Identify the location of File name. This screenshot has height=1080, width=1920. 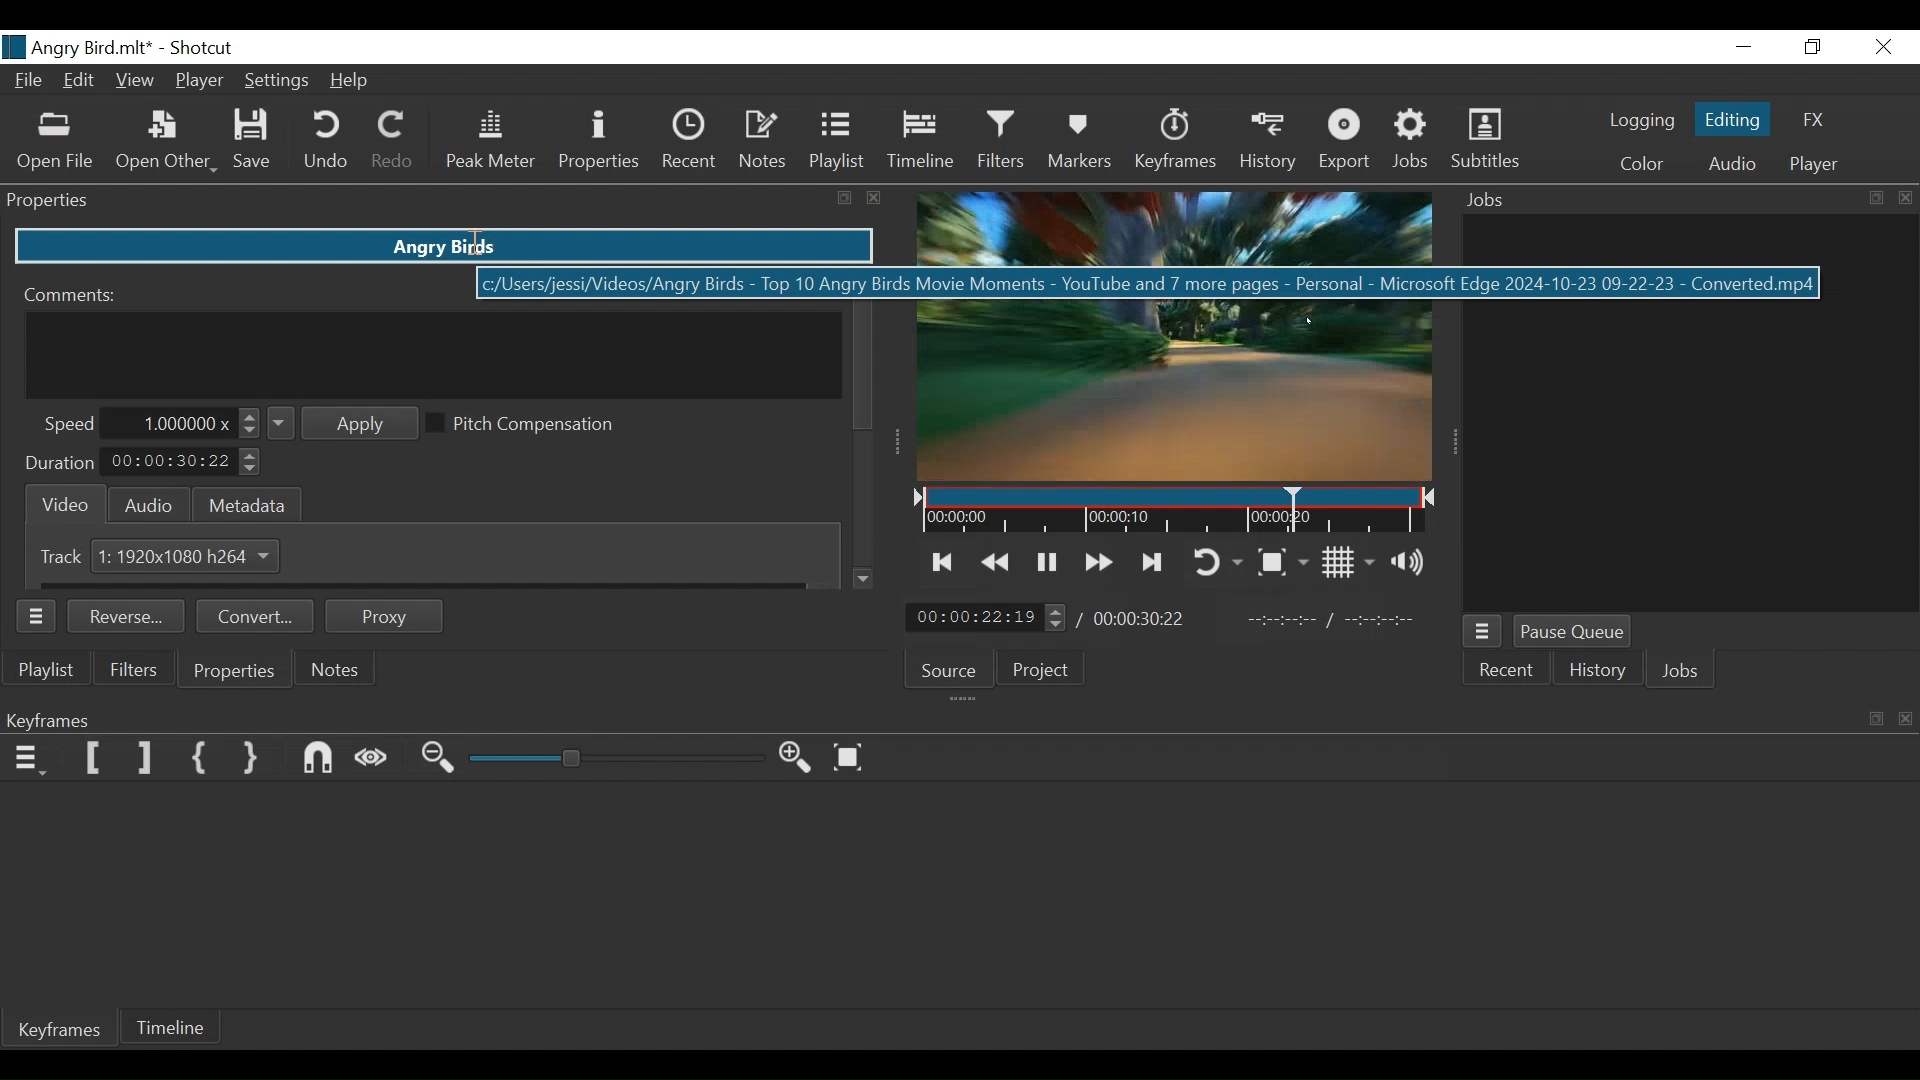
(77, 47).